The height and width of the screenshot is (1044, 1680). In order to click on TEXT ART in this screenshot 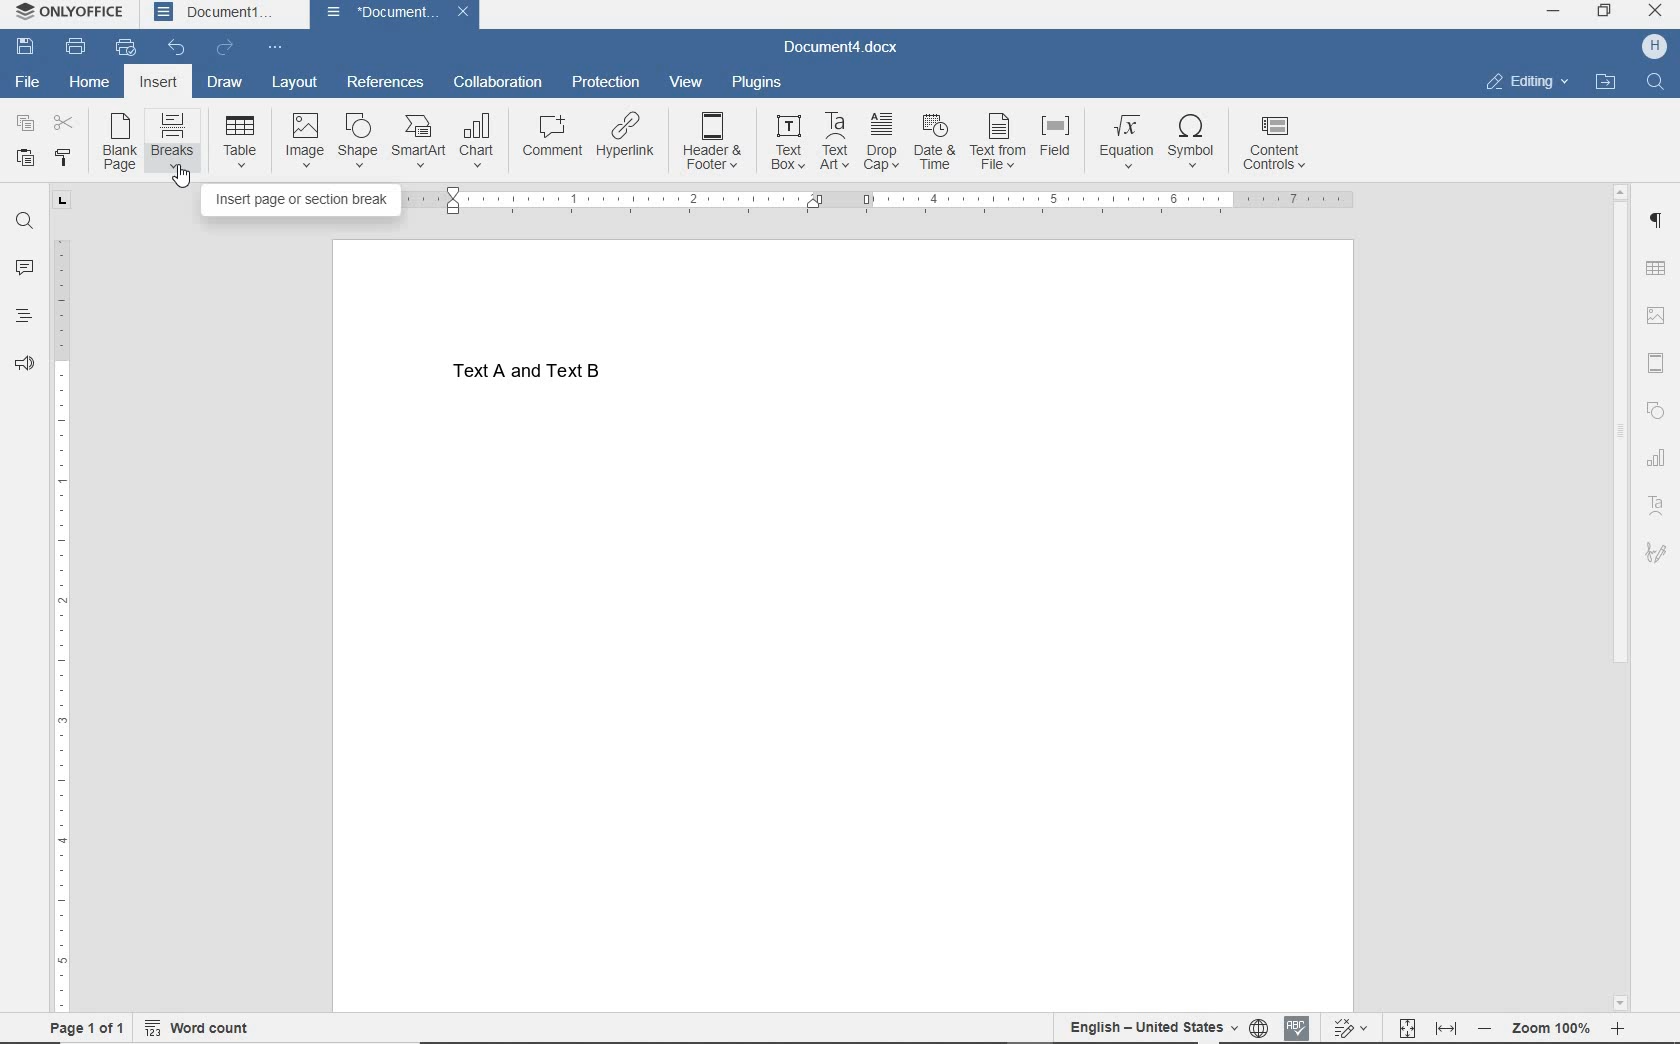, I will do `click(1656, 504)`.